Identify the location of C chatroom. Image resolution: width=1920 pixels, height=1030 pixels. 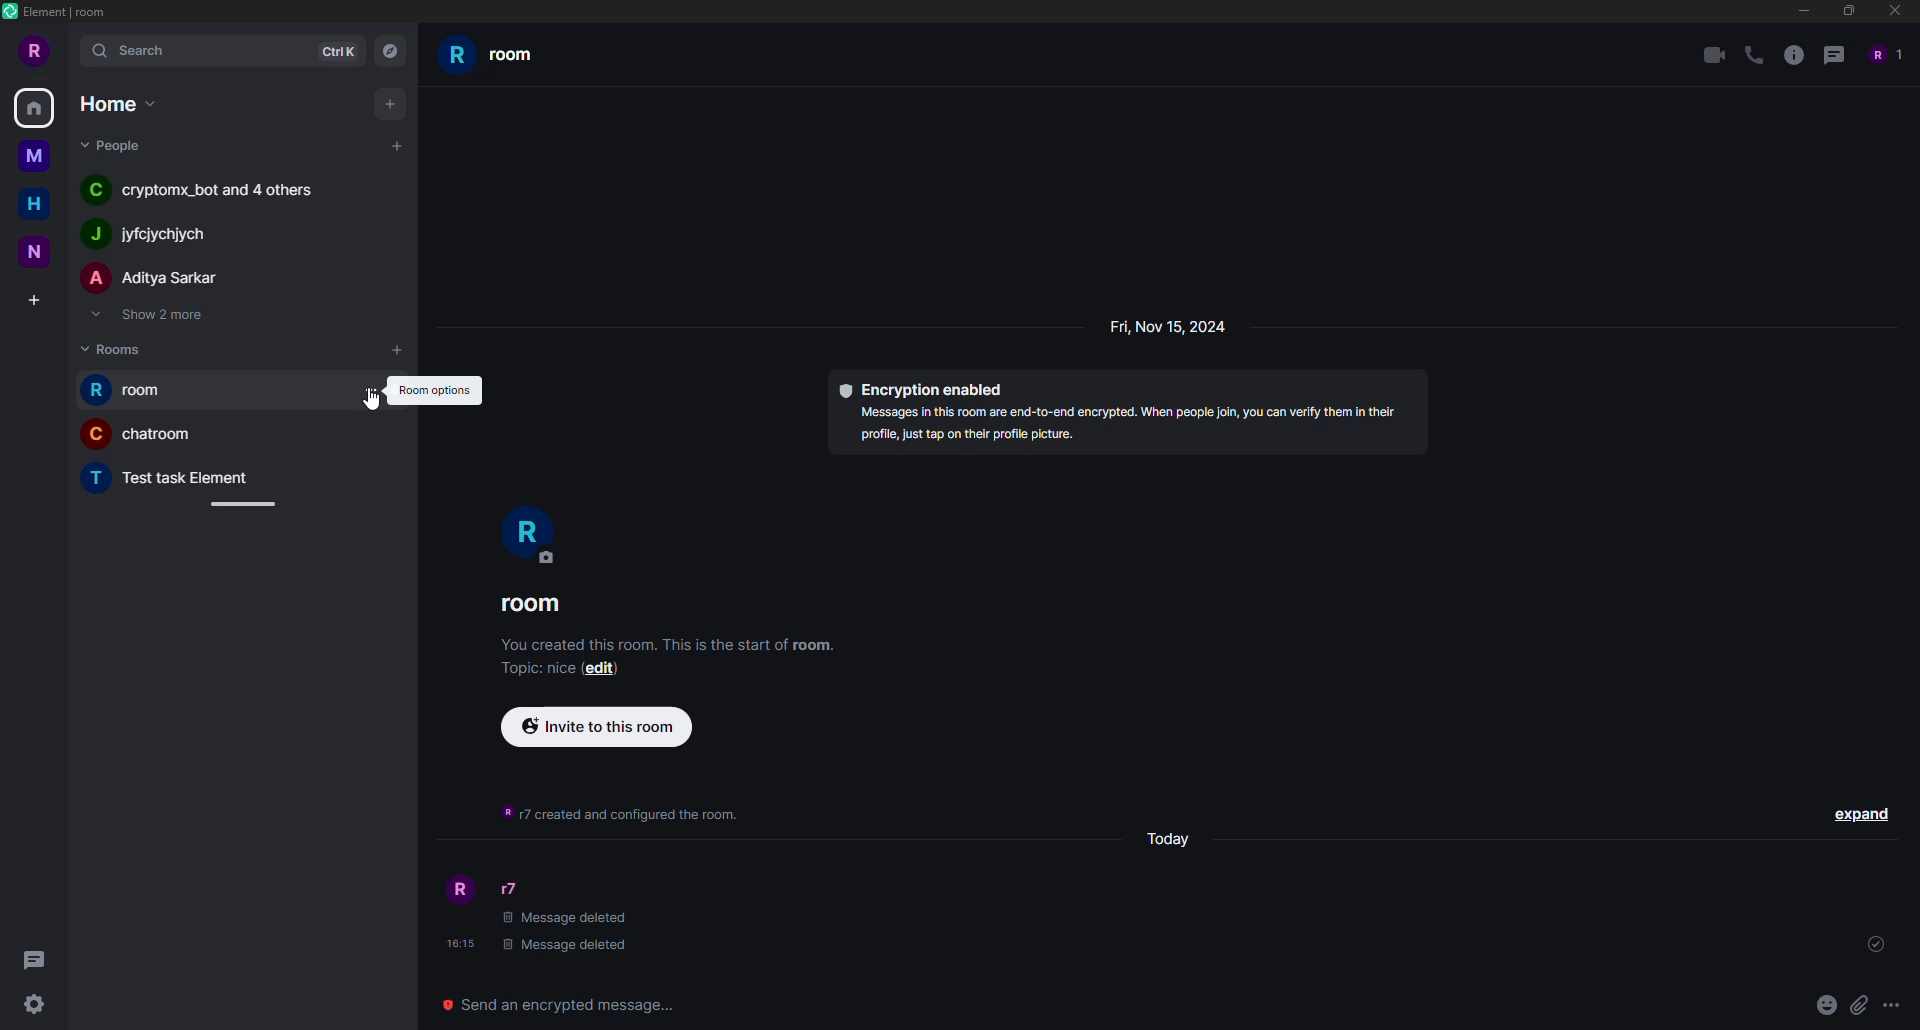
(159, 436).